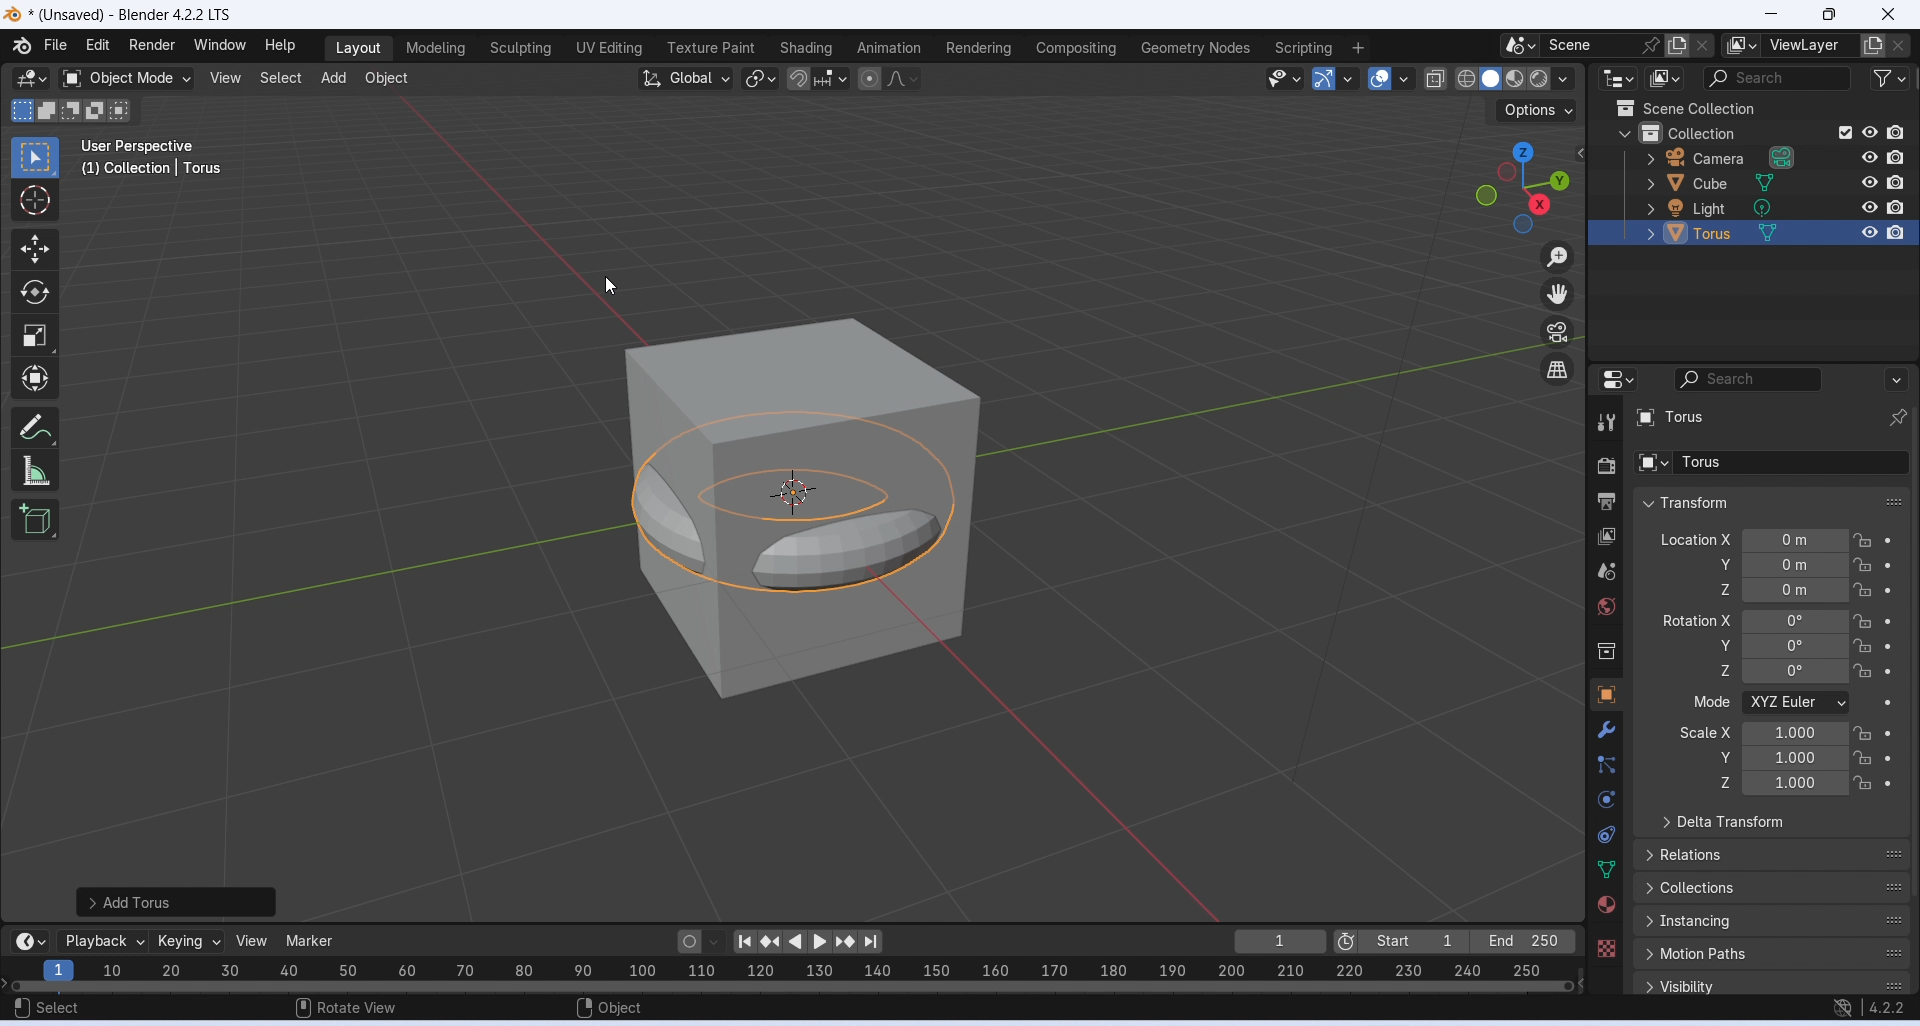  I want to click on Editor type, so click(1621, 78).